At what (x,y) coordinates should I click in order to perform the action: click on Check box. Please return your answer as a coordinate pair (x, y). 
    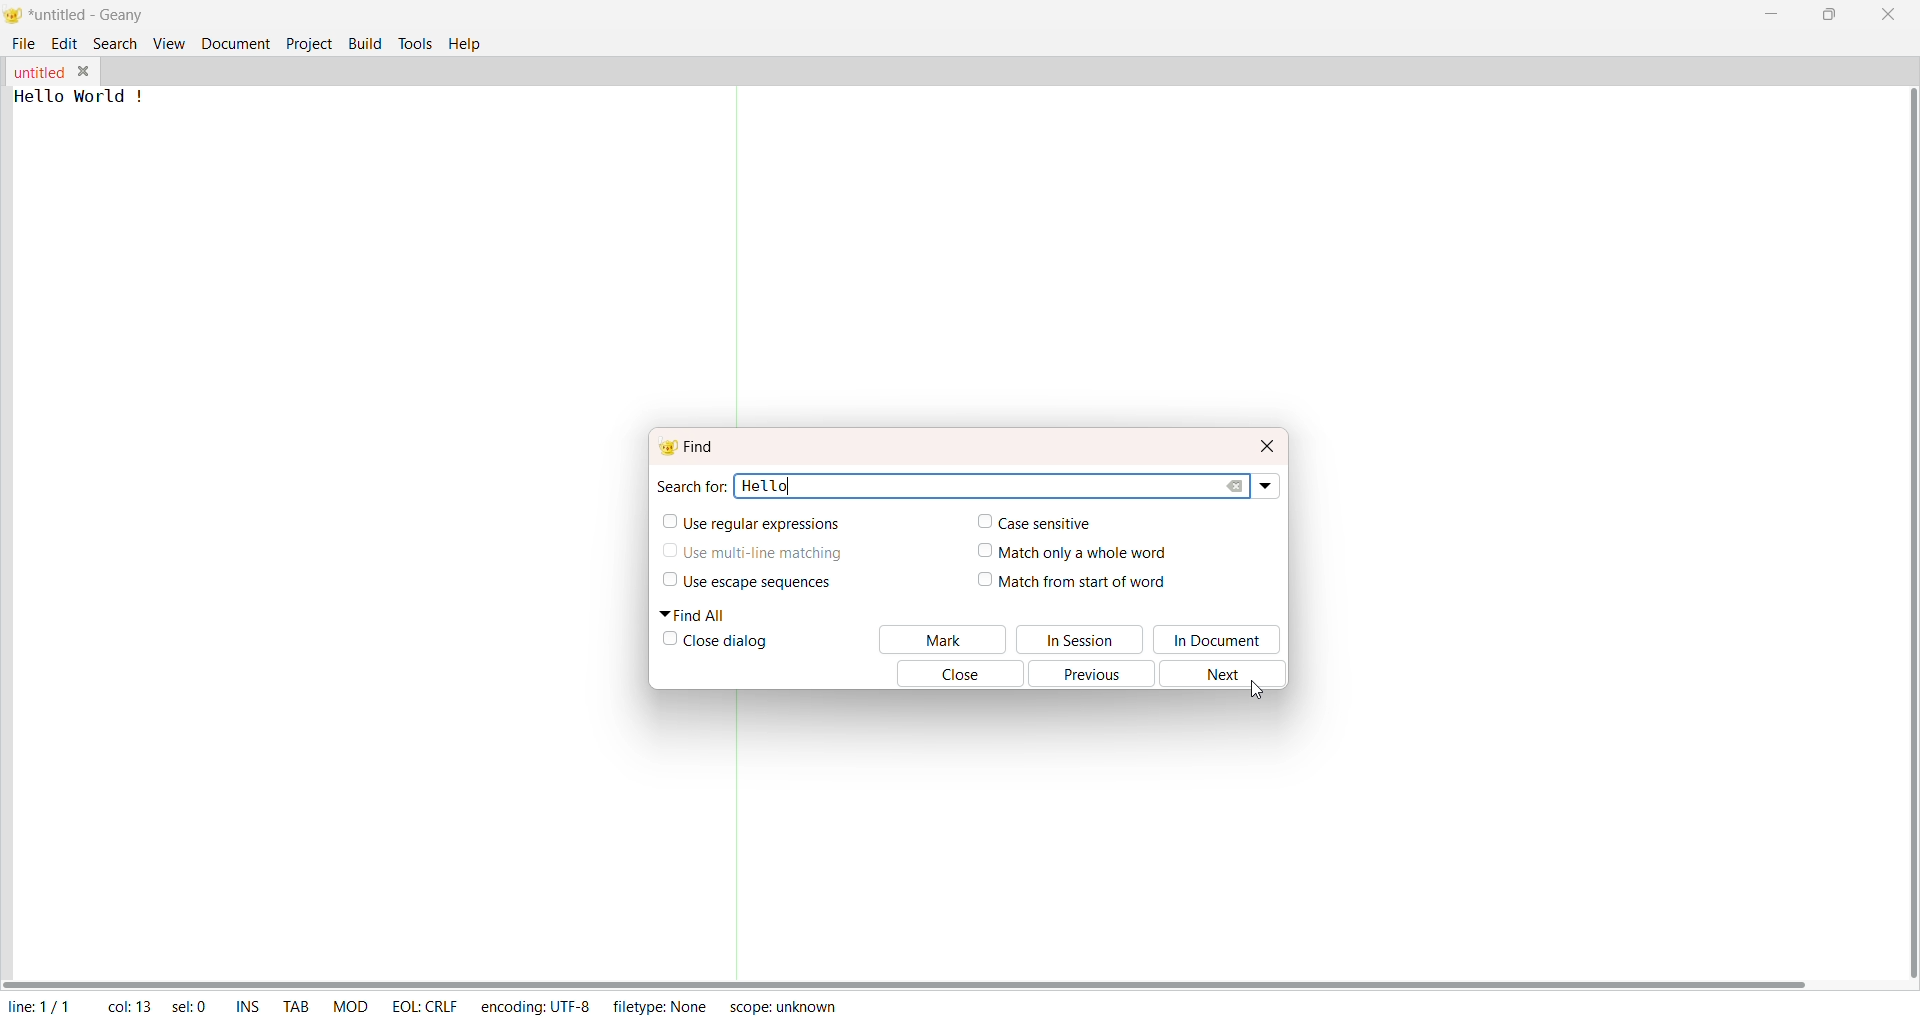
    Looking at the image, I should click on (667, 641).